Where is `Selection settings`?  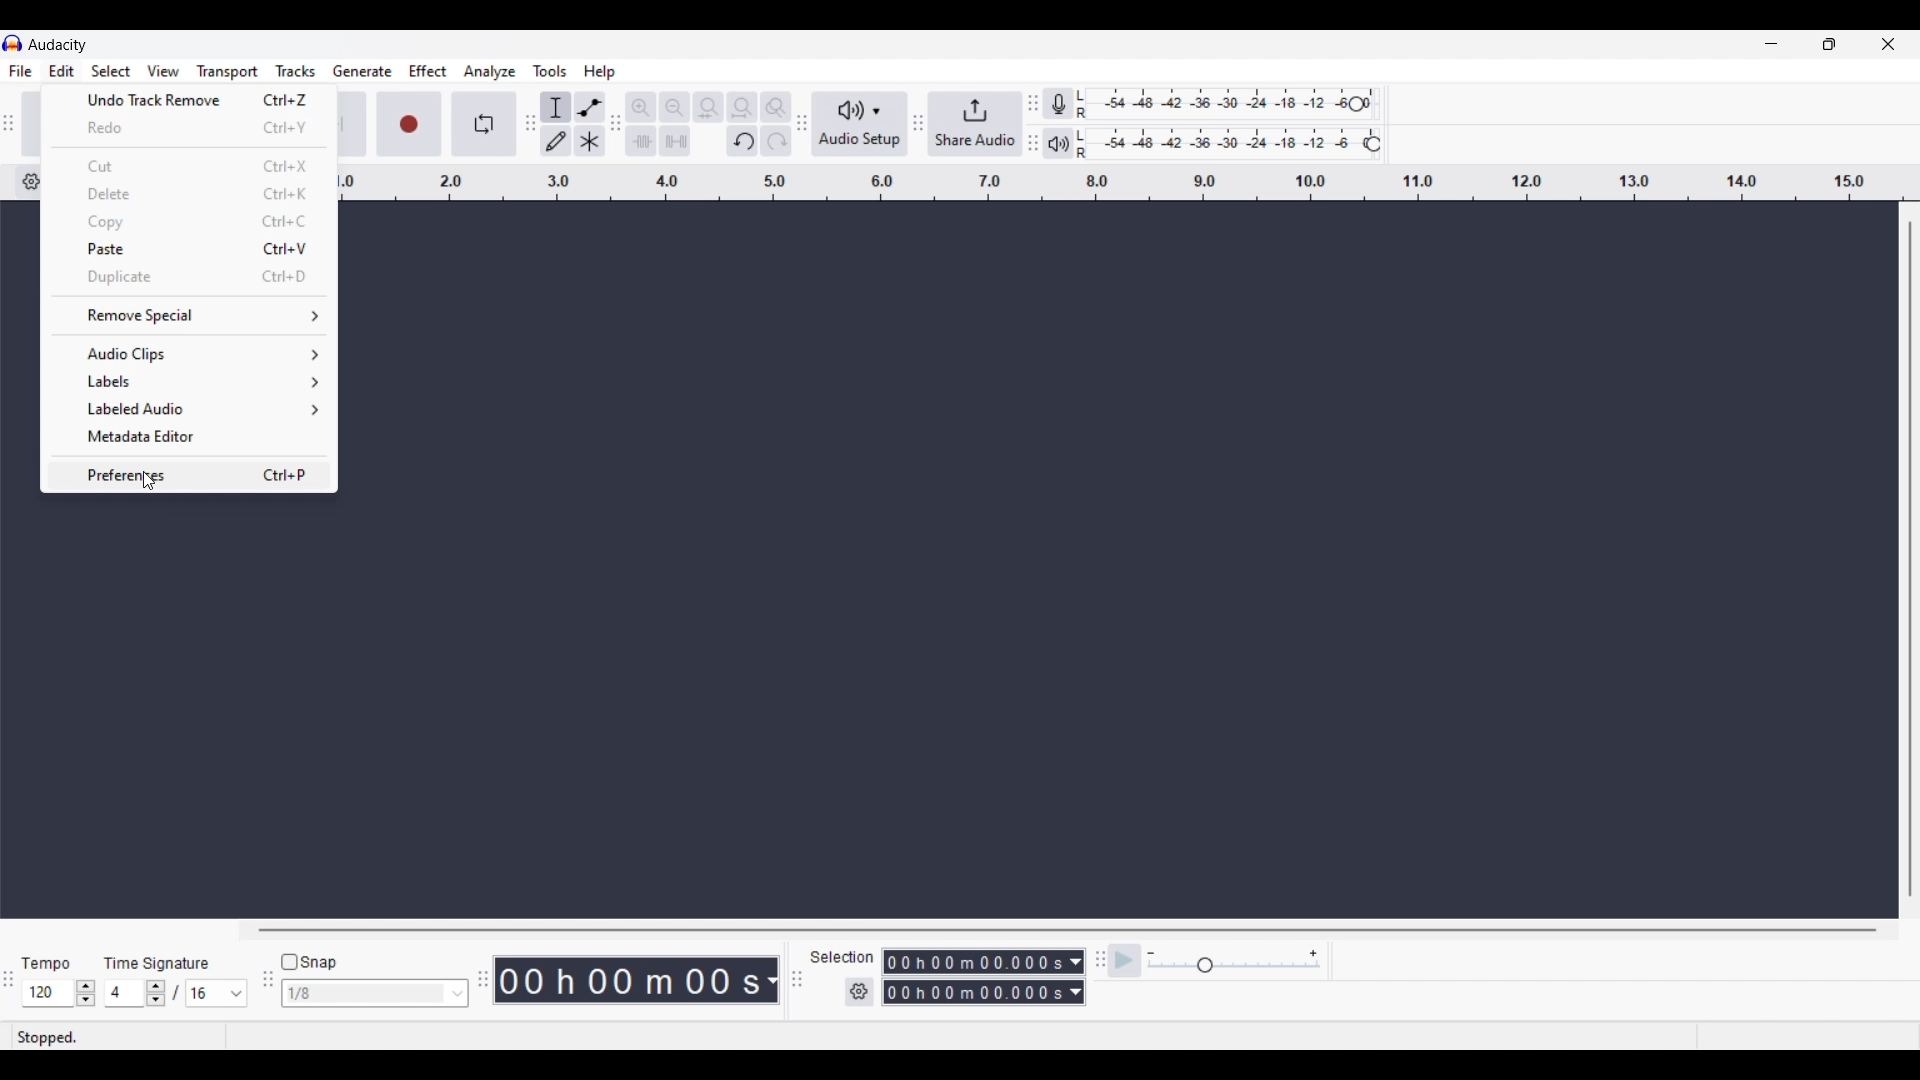 Selection settings is located at coordinates (860, 992).